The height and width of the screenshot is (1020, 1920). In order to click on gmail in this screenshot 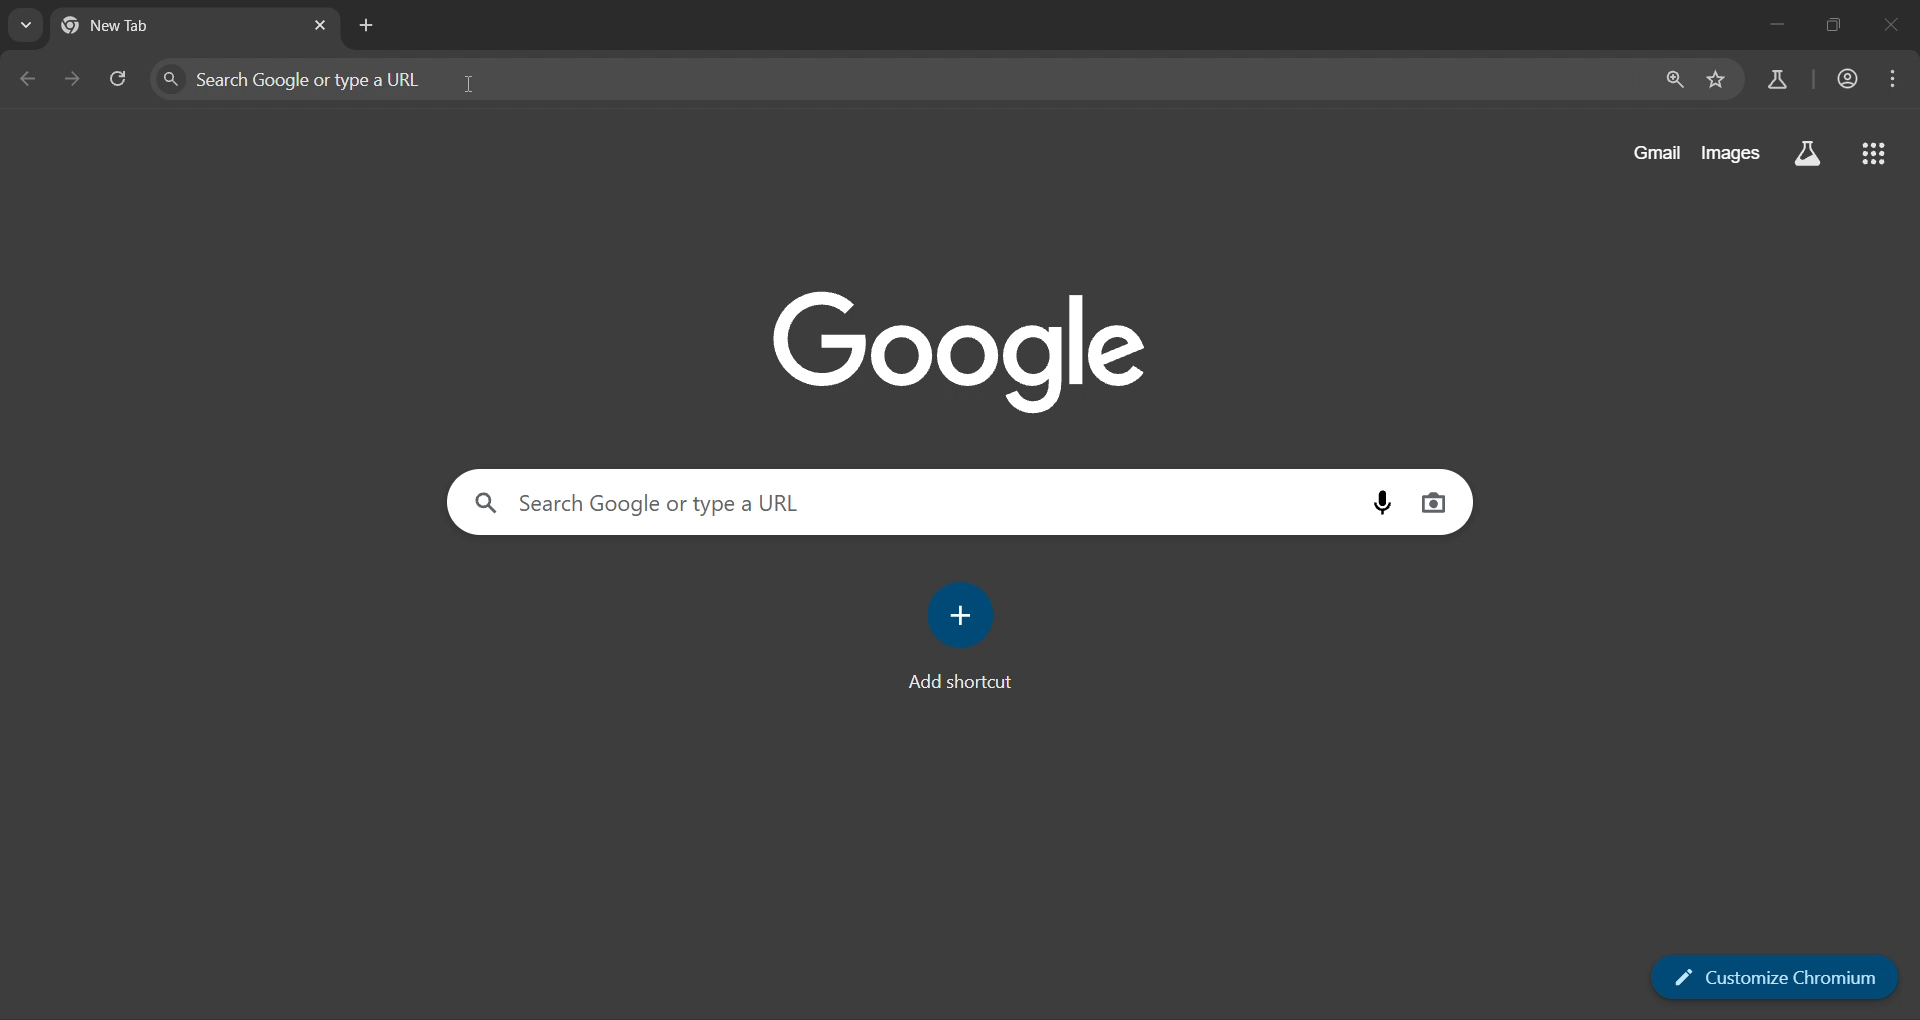, I will do `click(1660, 154)`.